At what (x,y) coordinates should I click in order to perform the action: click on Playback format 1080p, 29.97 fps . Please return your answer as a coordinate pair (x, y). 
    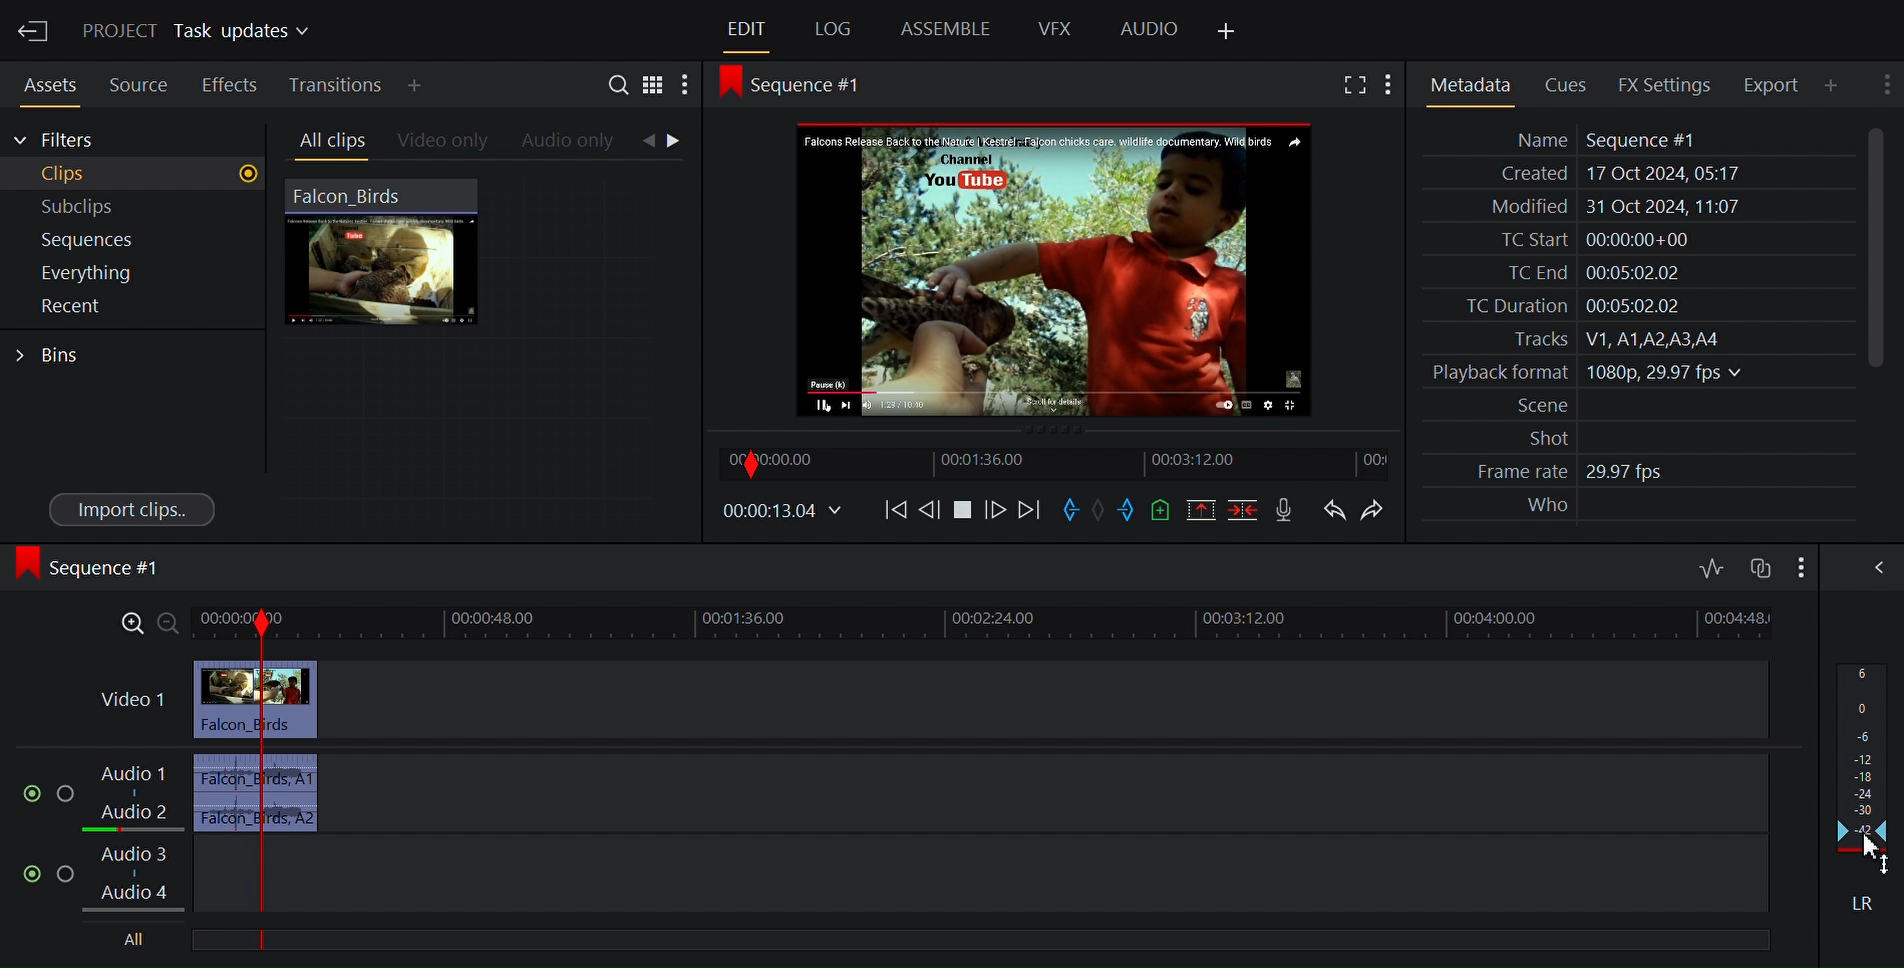
    Looking at the image, I should click on (1582, 373).